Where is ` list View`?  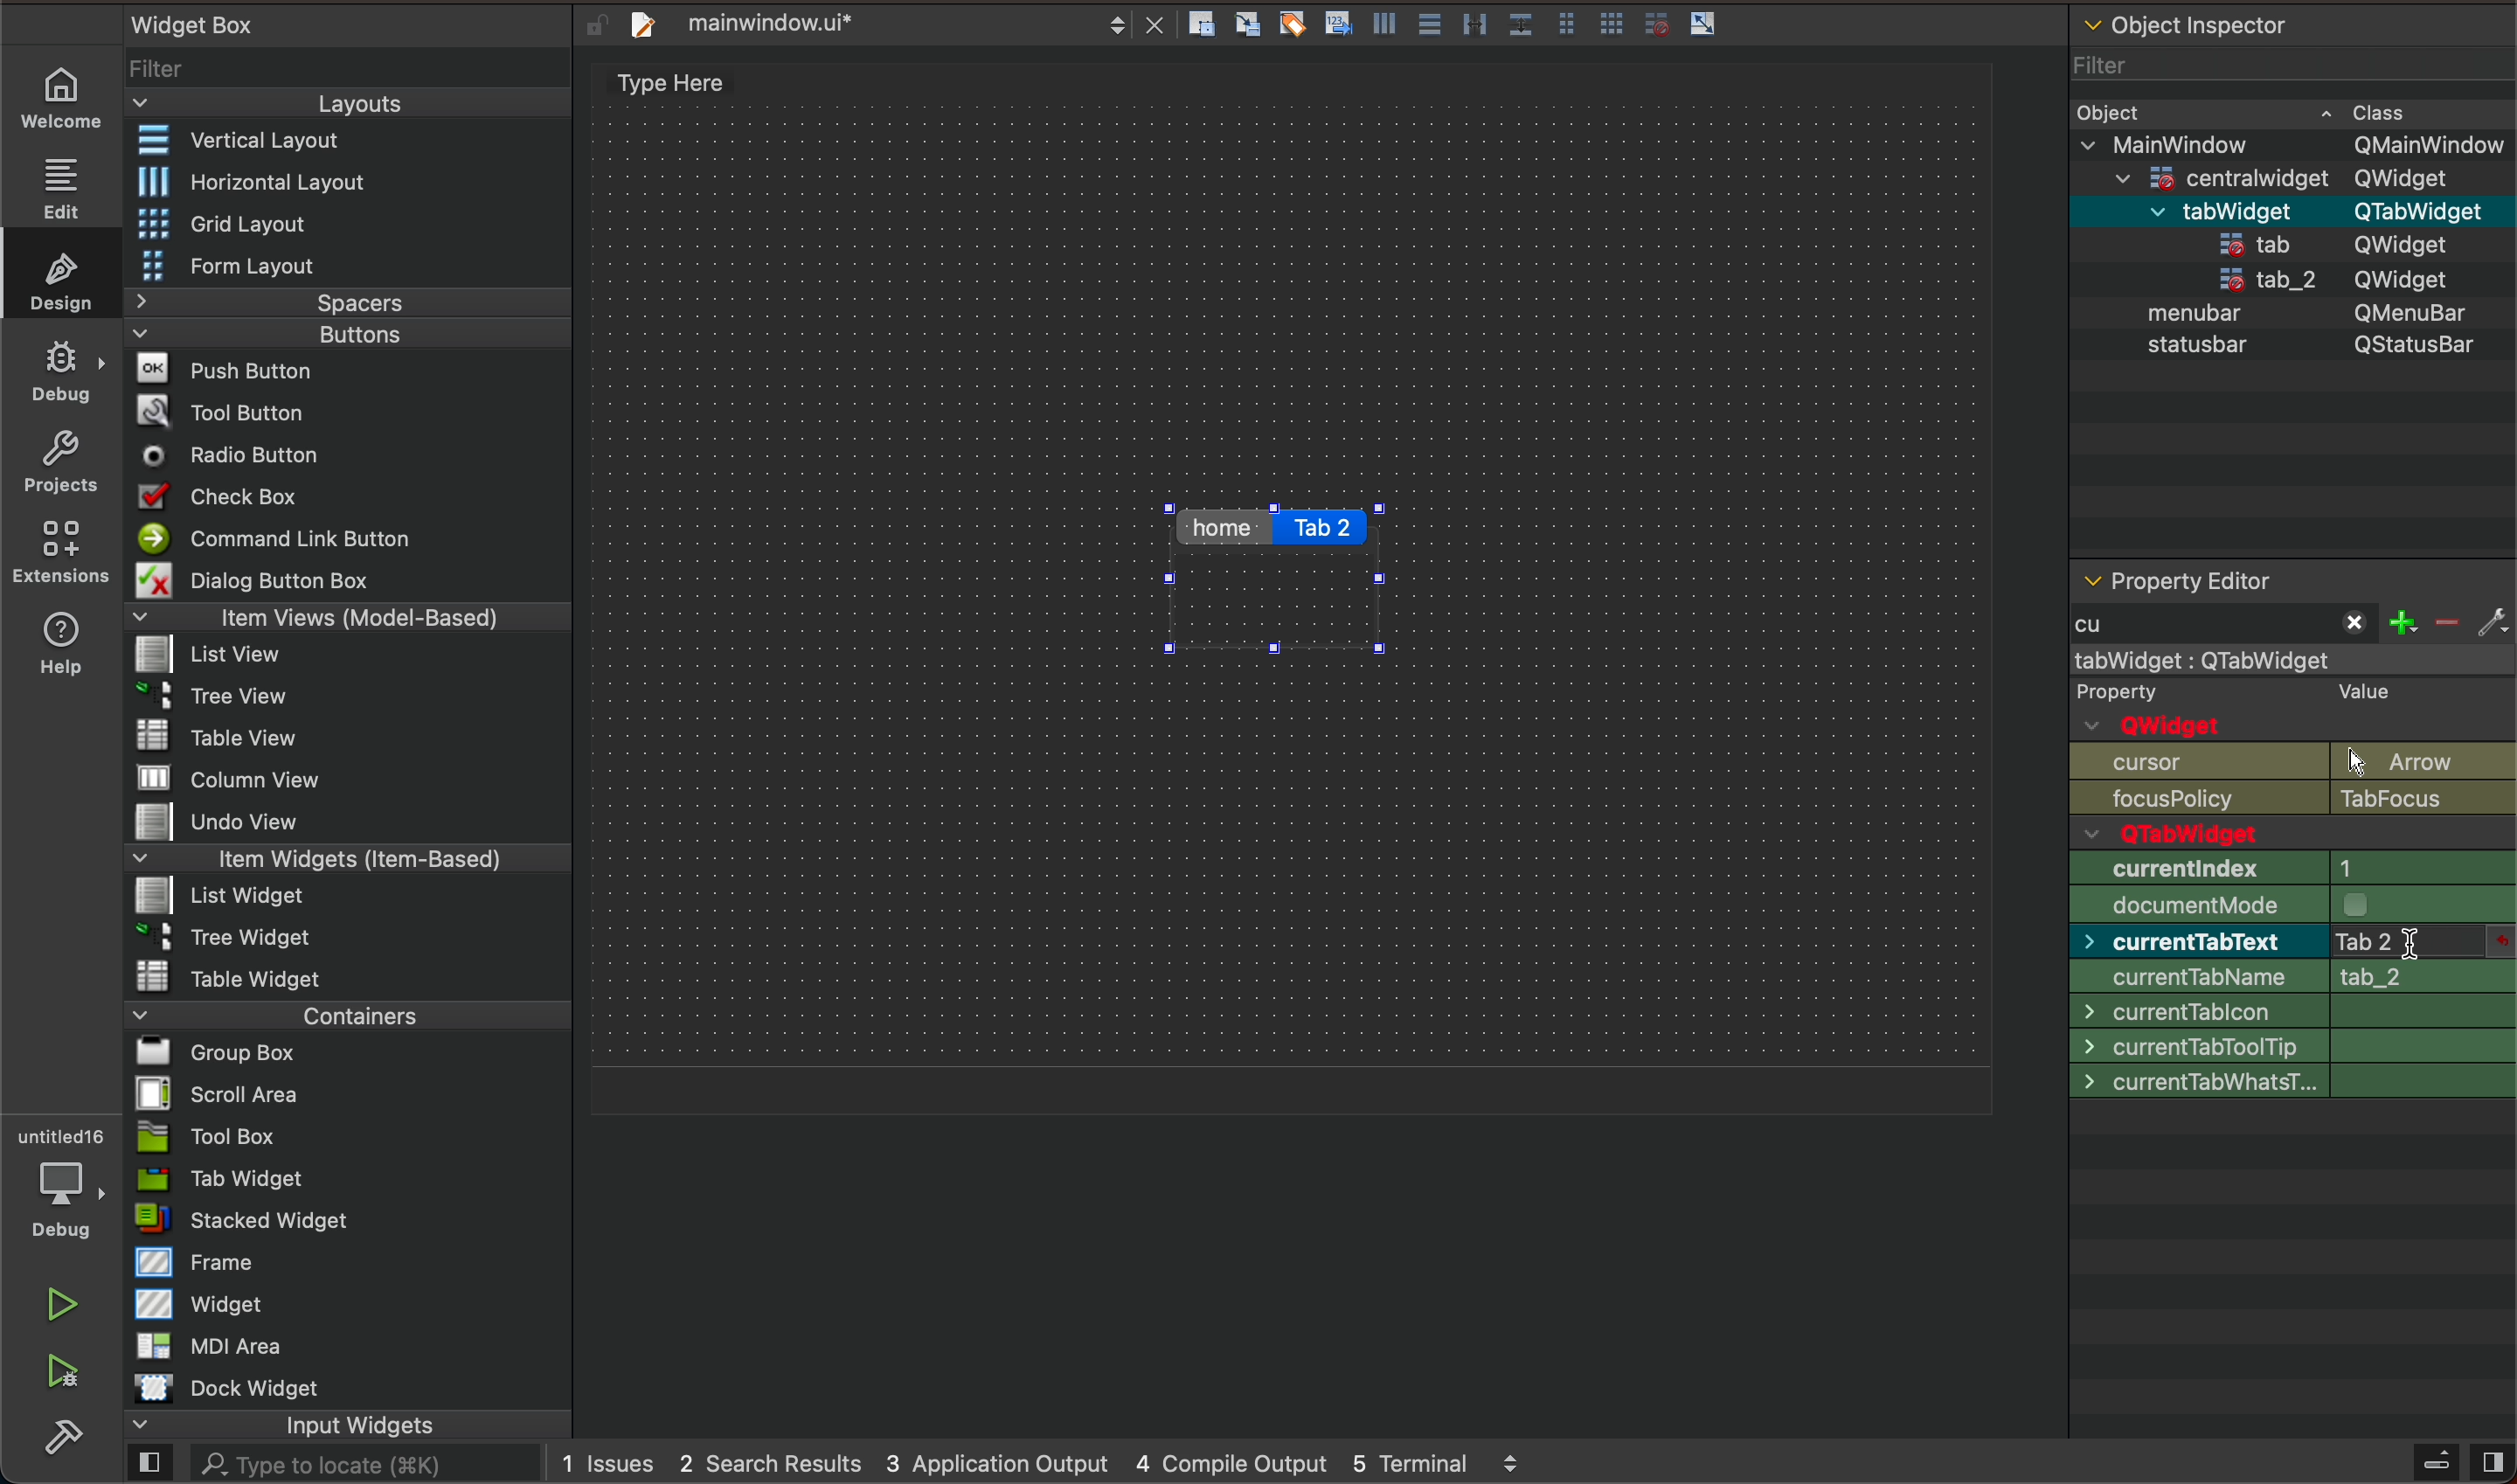  list View is located at coordinates (210, 655).